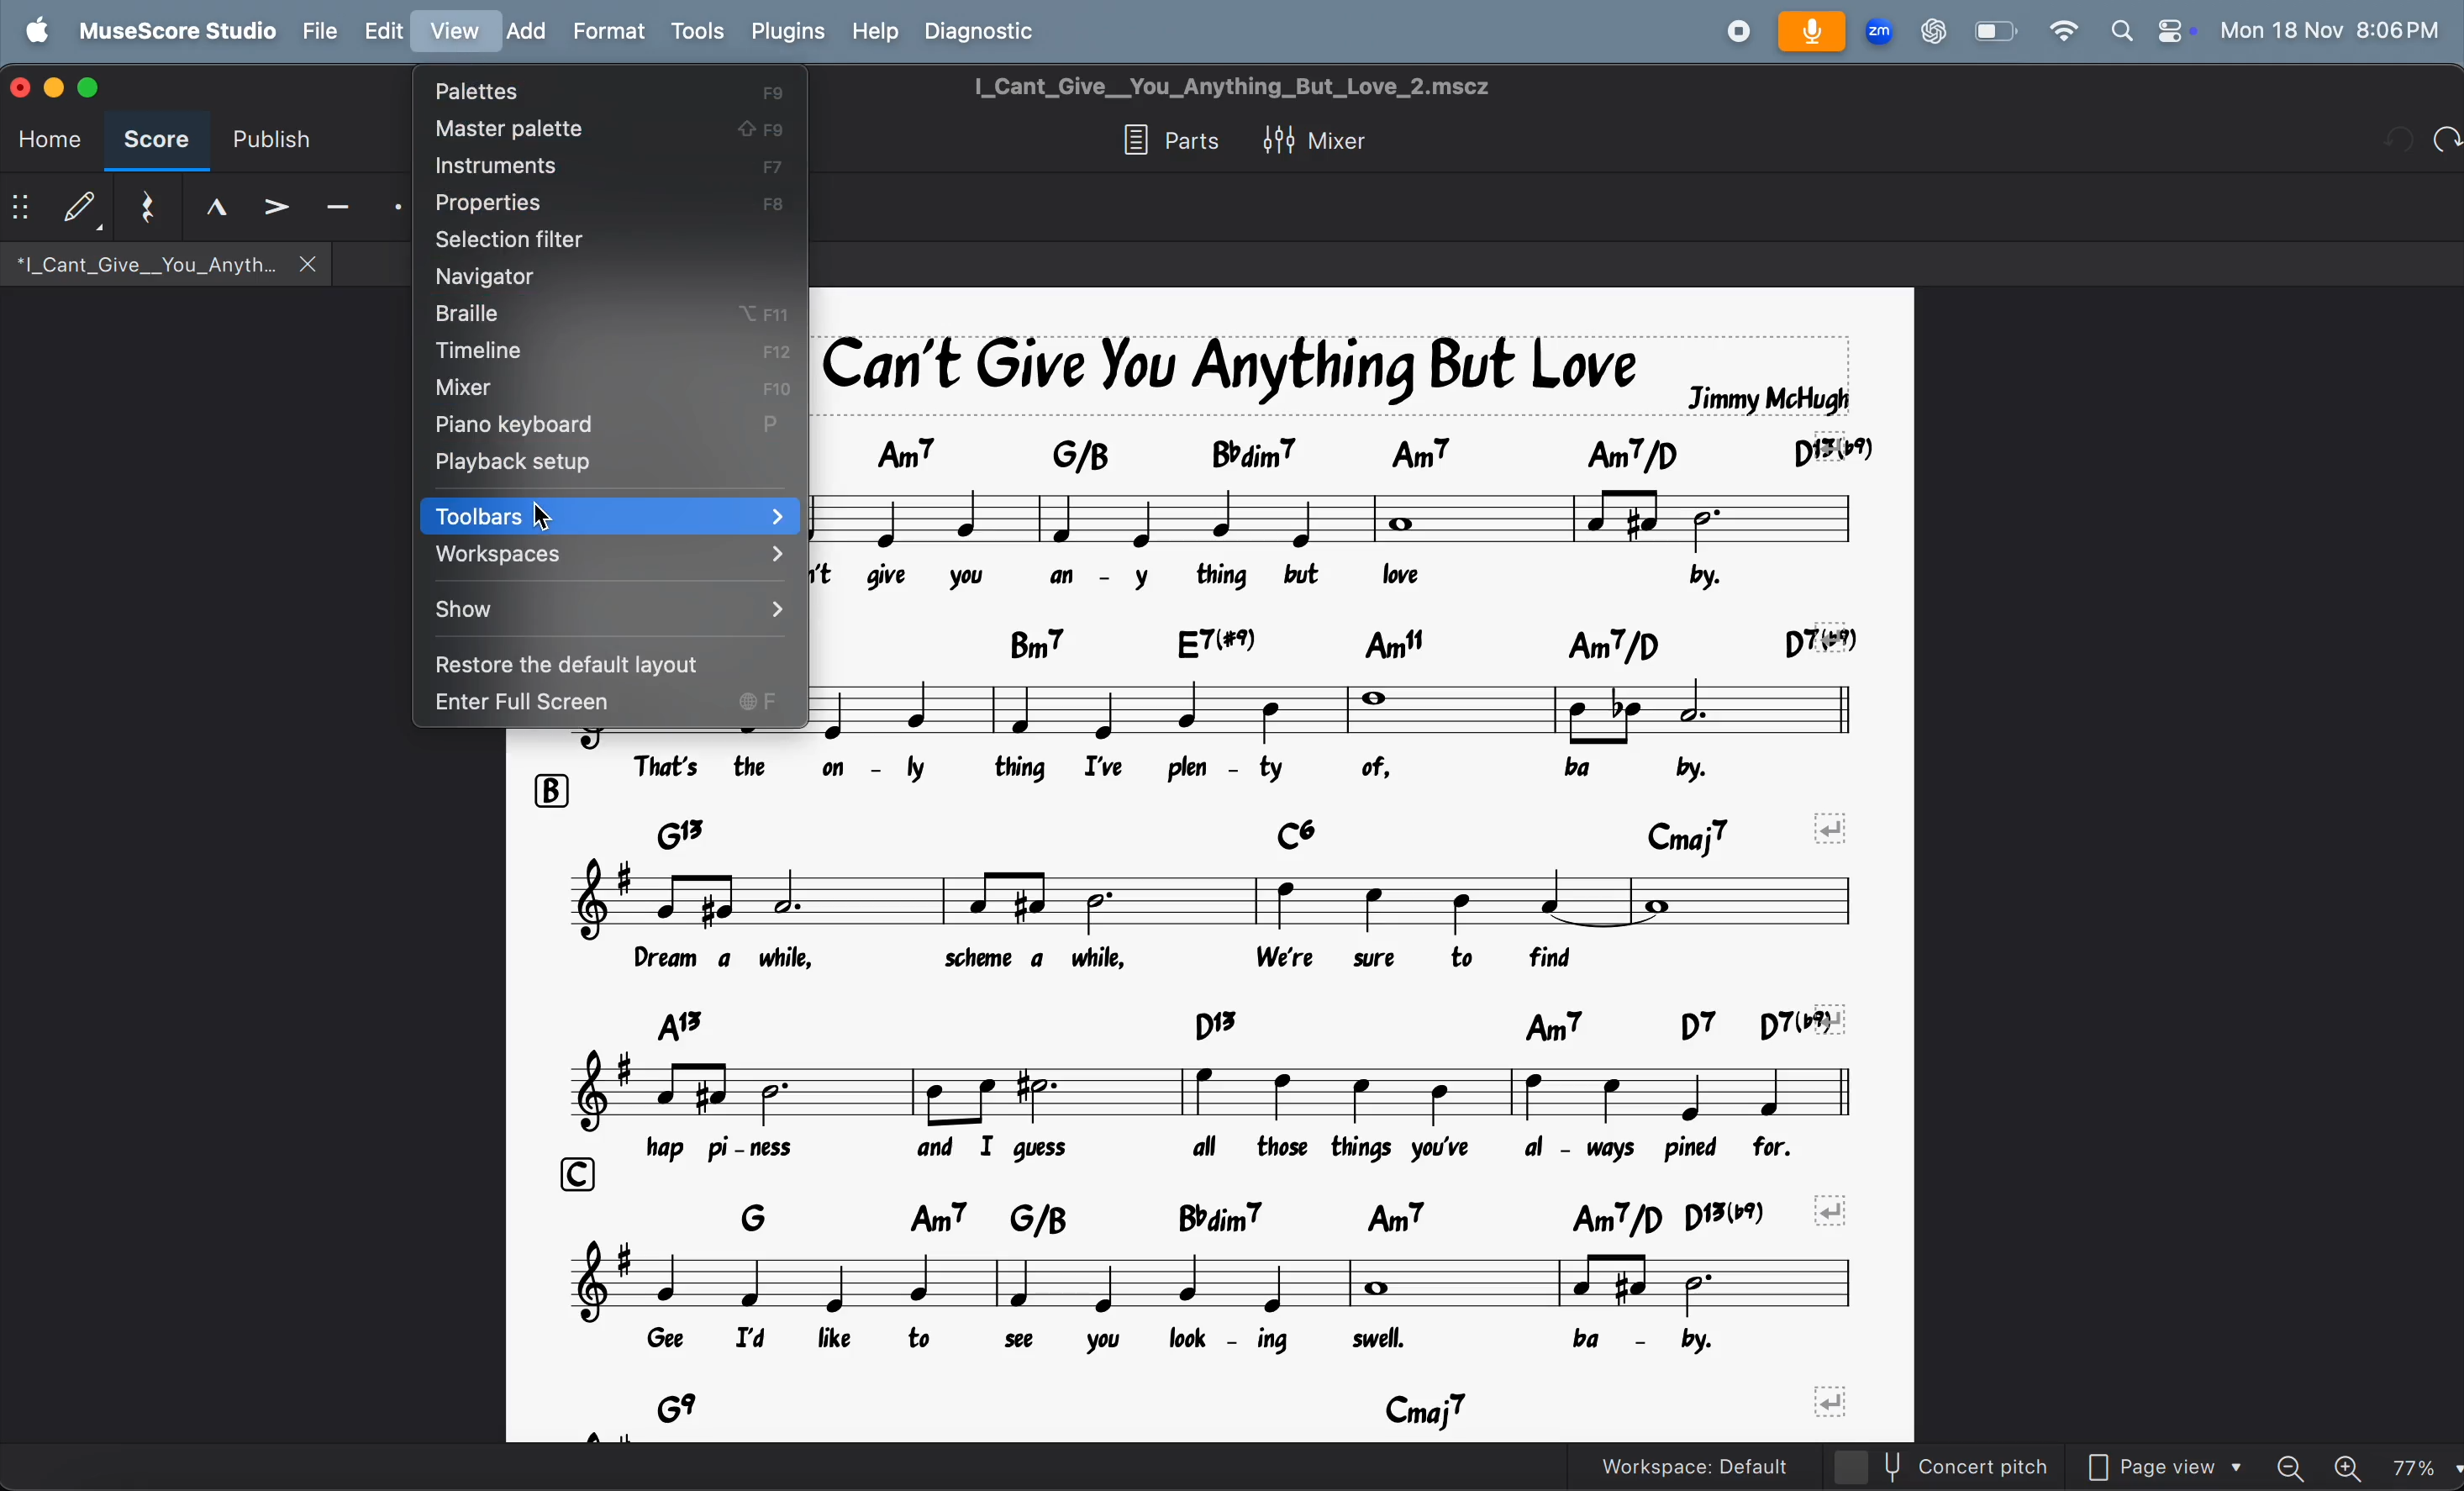 This screenshot has height=1491, width=2464. Describe the element at coordinates (207, 210) in the screenshot. I see `tenuto` at that location.